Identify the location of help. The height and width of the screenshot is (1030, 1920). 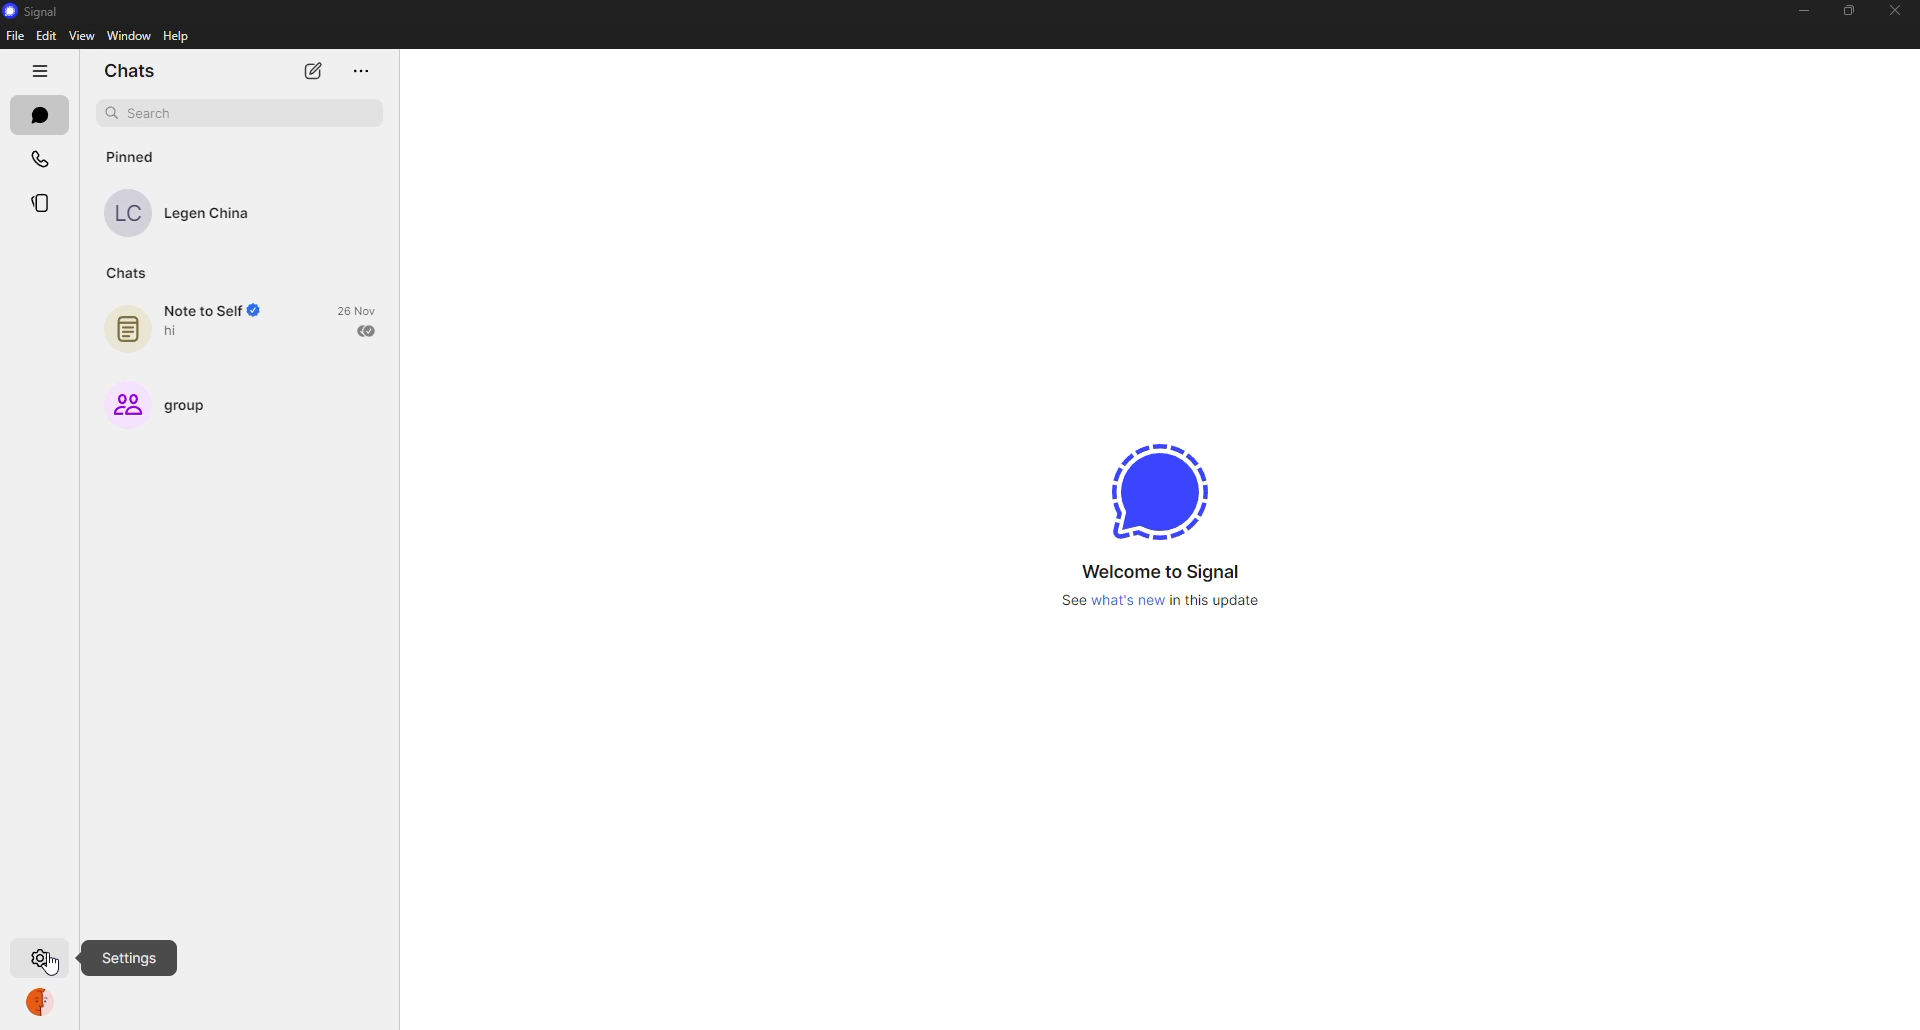
(178, 36).